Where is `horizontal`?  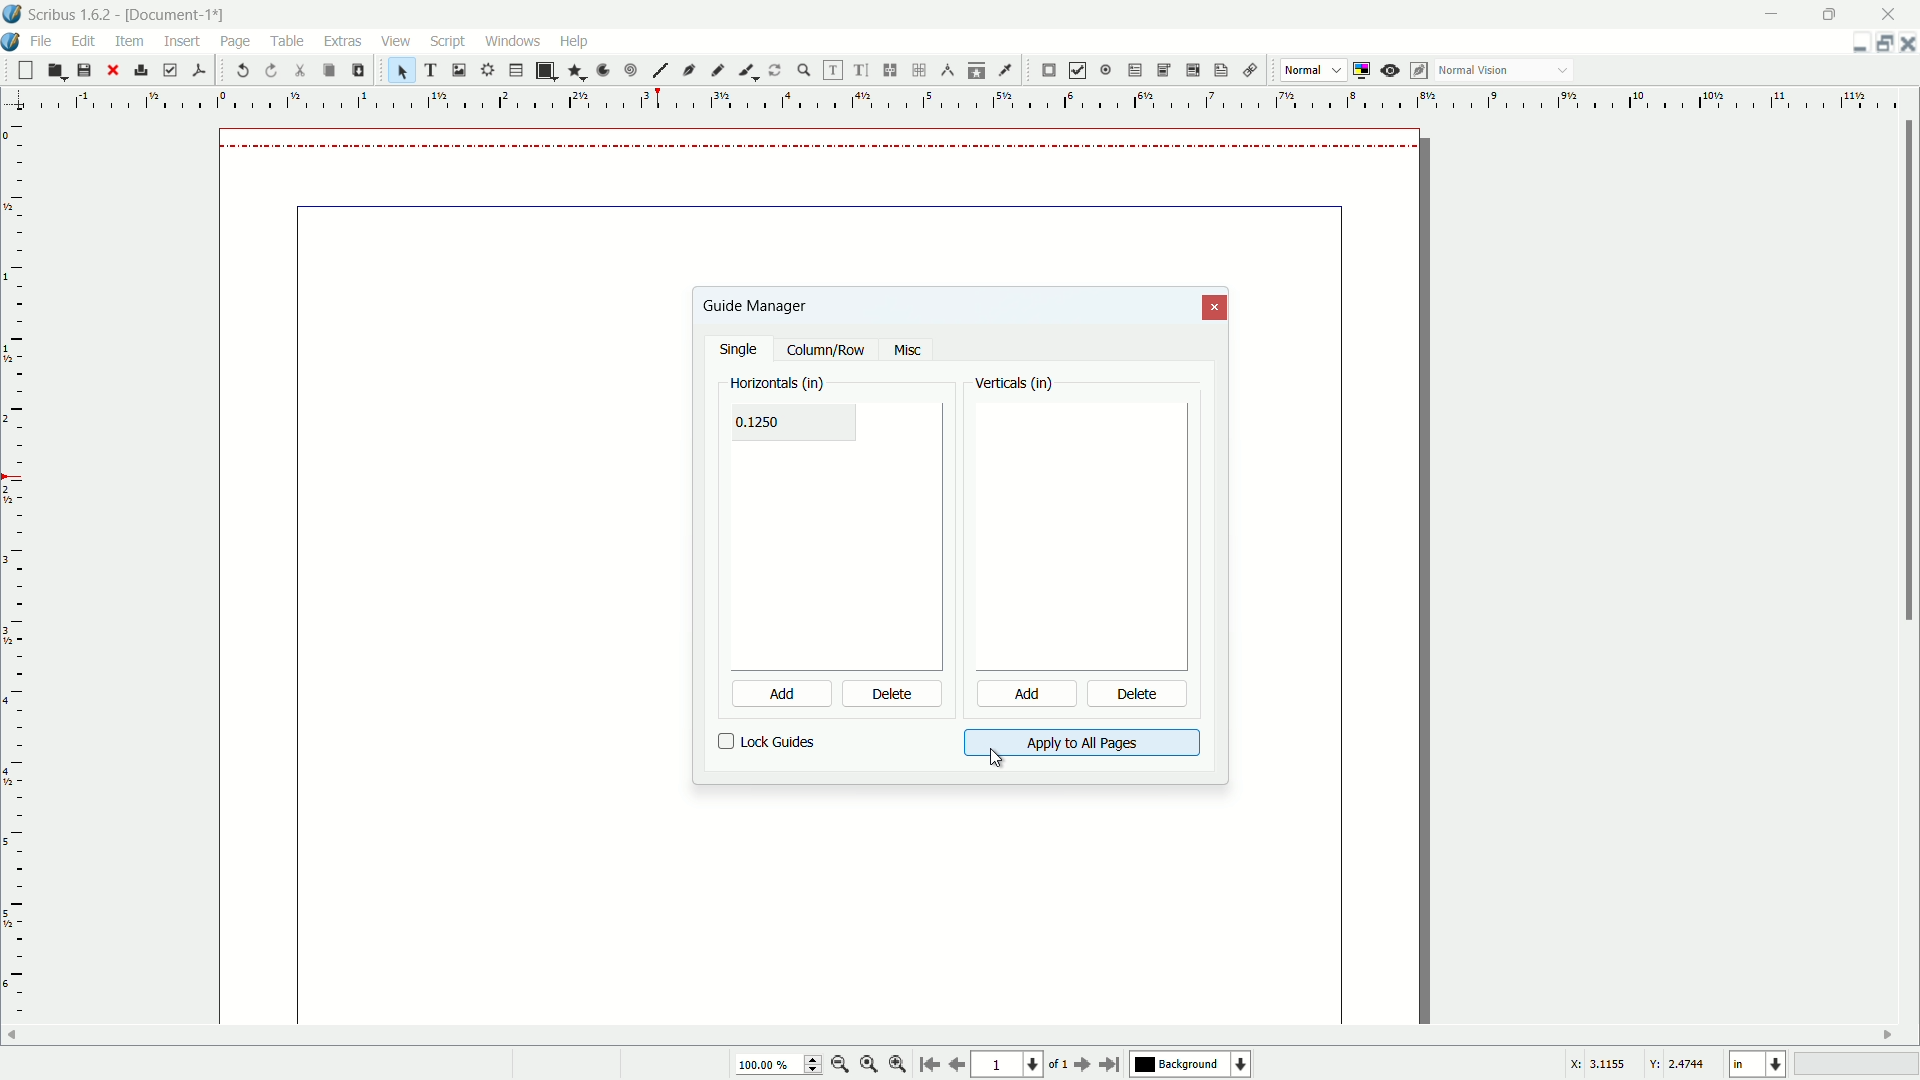
horizontal is located at coordinates (778, 381).